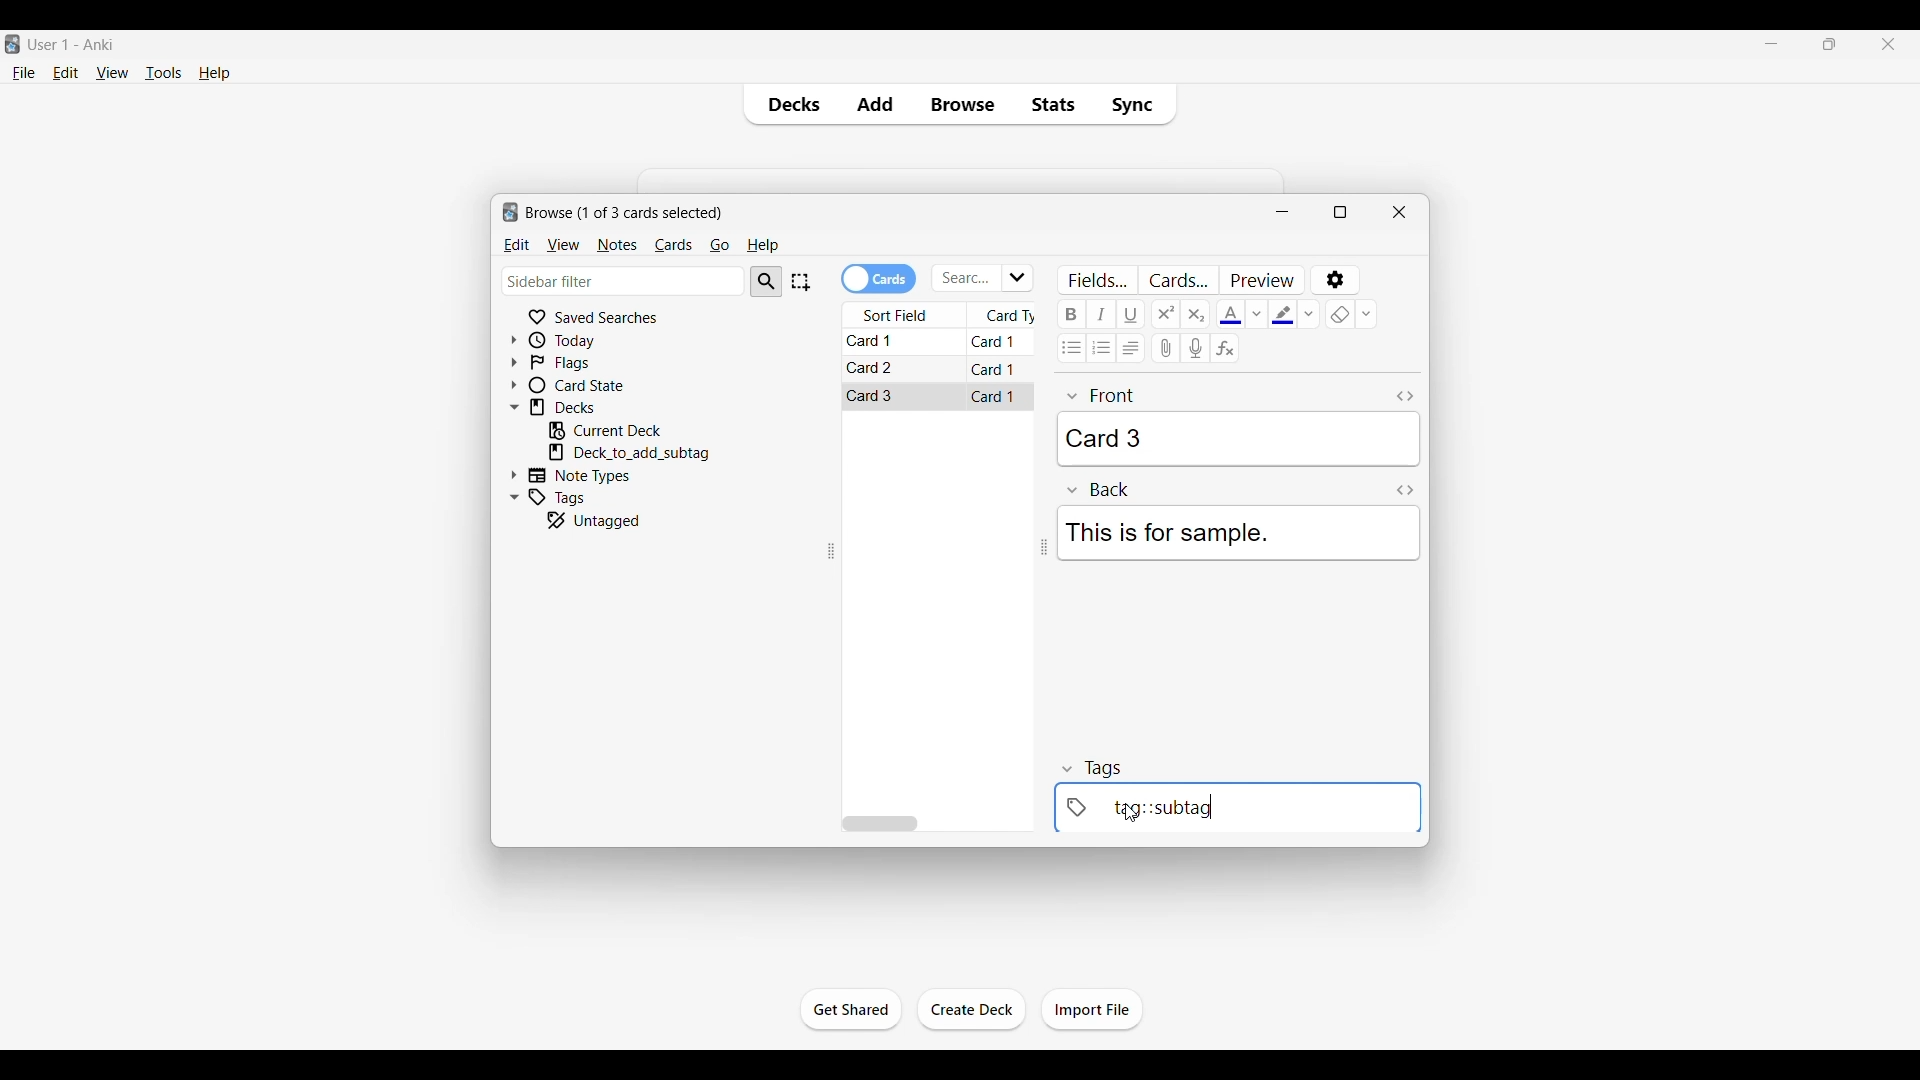 This screenshot has width=1920, height=1080. Describe the element at coordinates (1102, 396) in the screenshot. I see `front` at that location.